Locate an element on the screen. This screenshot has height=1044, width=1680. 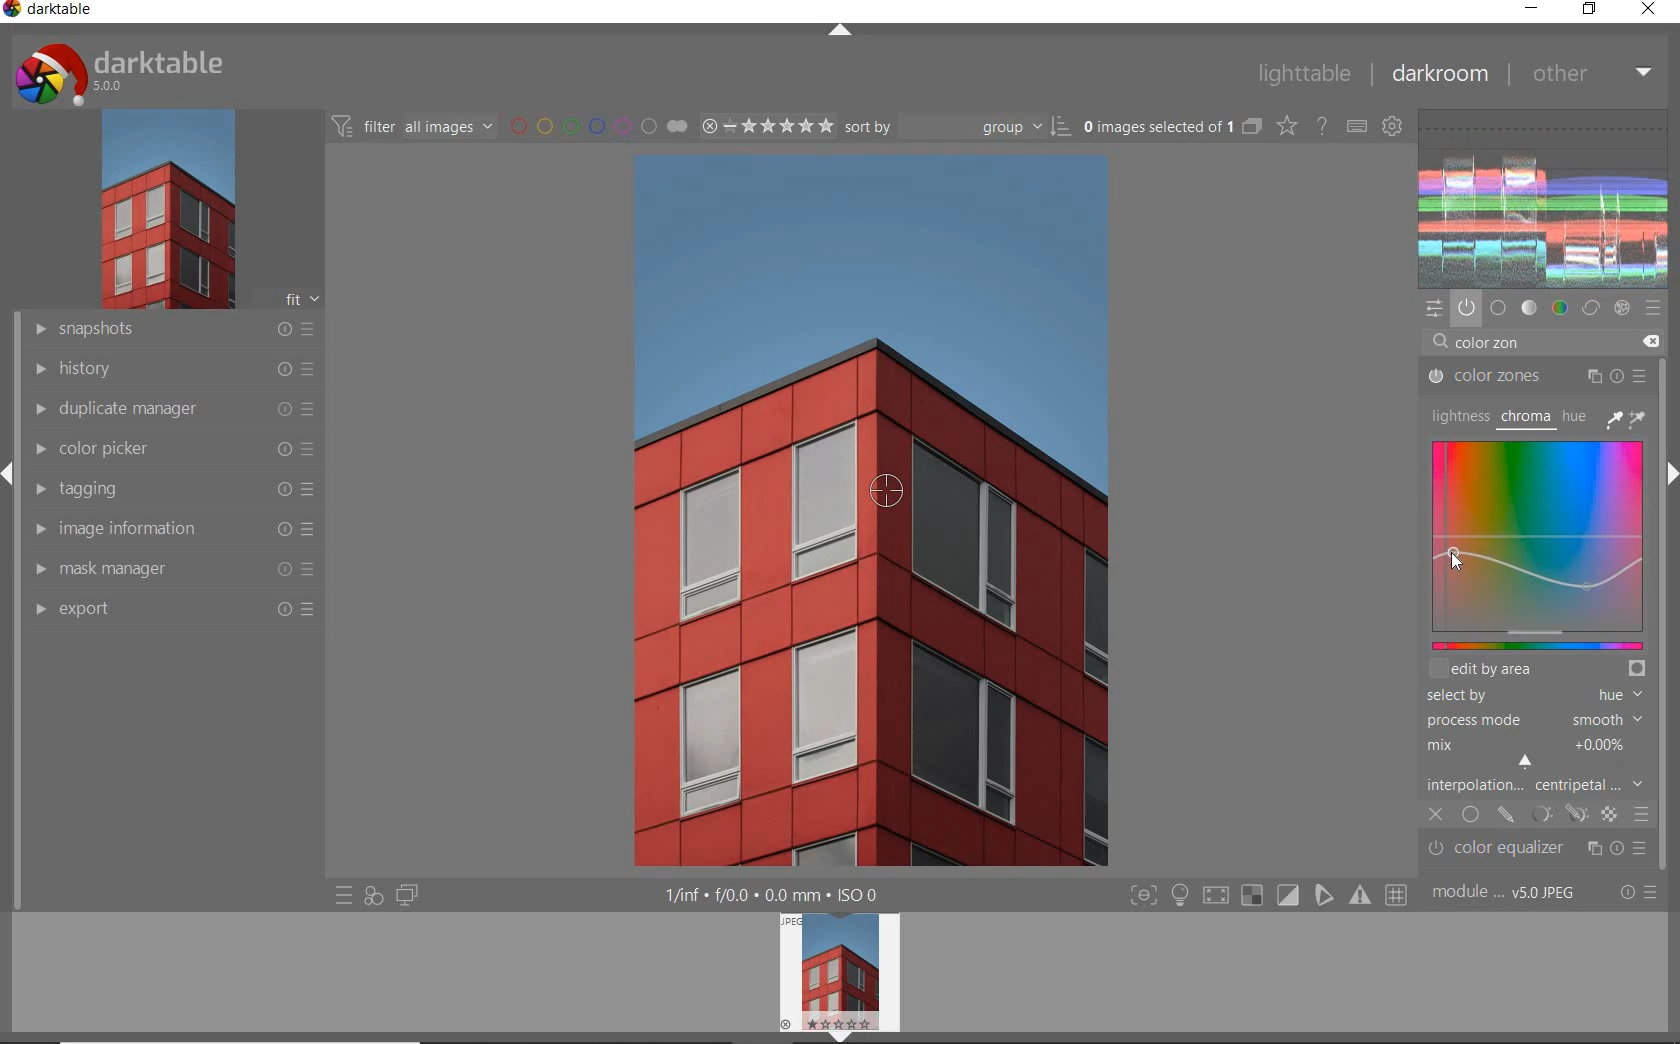
PICKER TOOLS is located at coordinates (1628, 418).